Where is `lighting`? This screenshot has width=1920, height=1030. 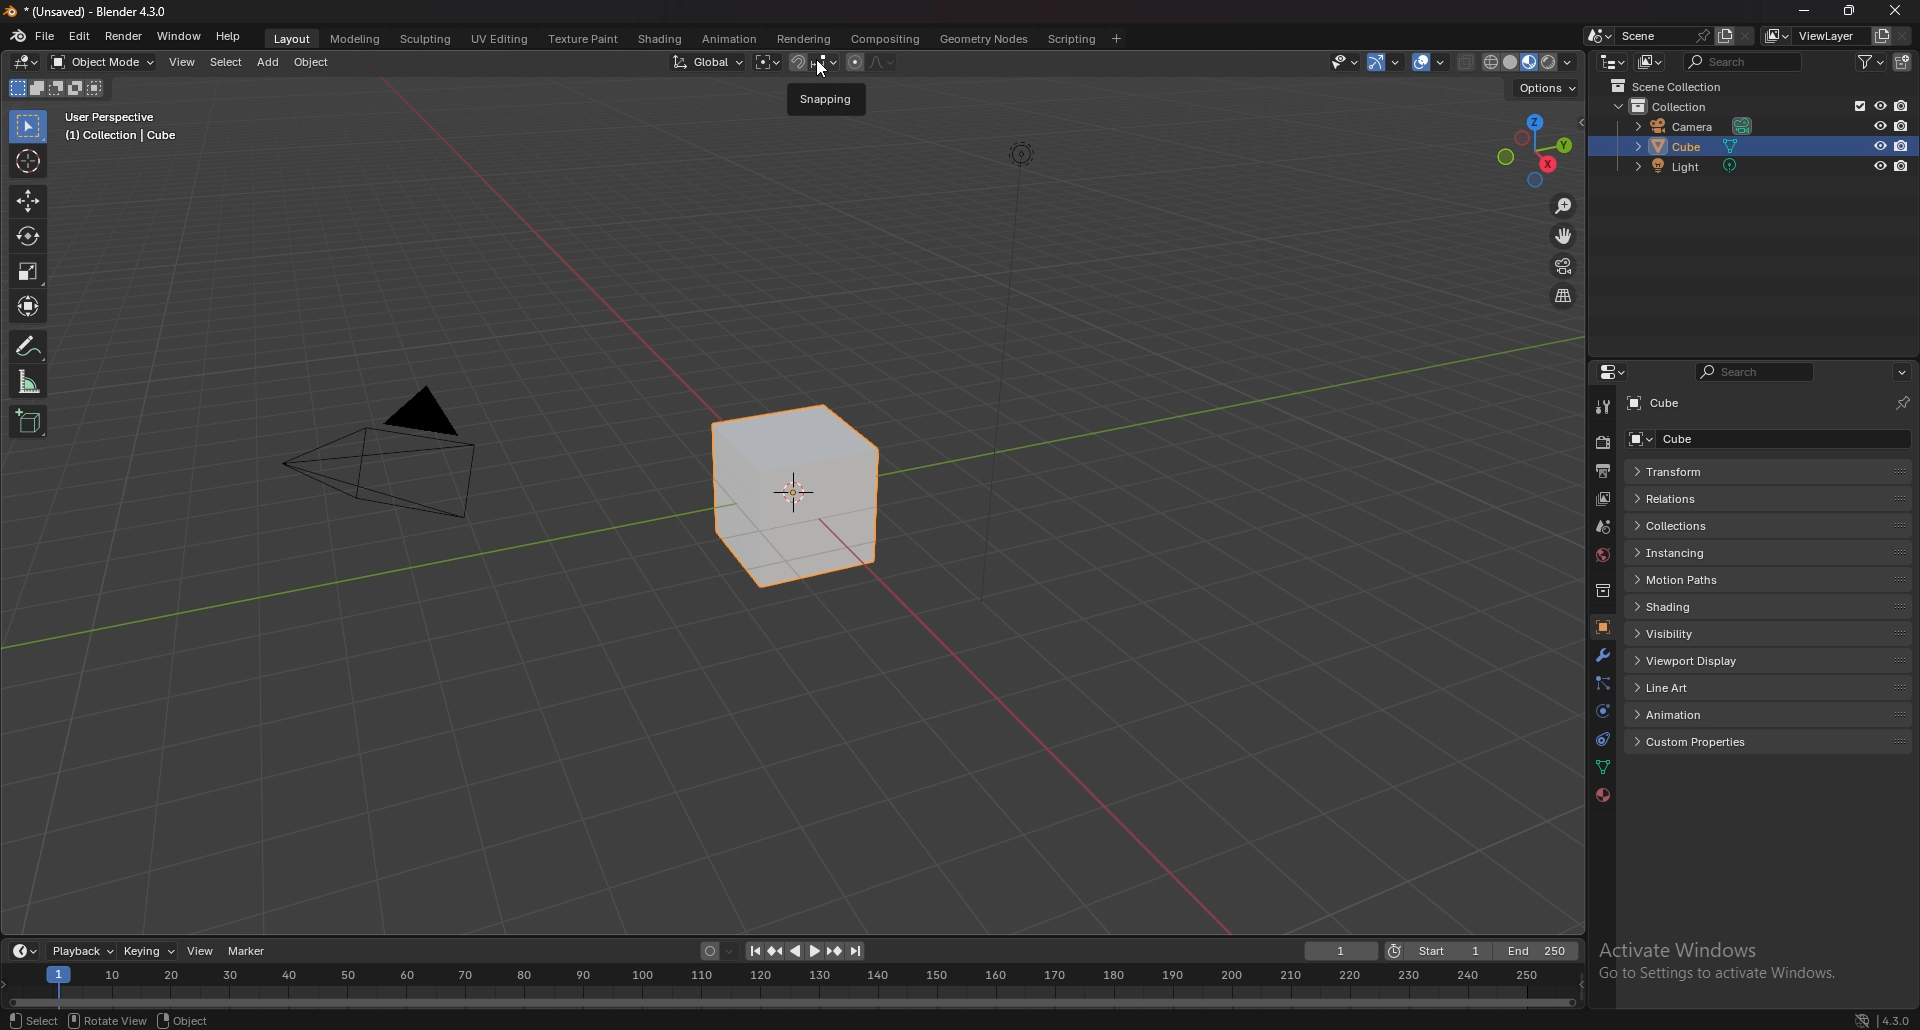
lighting is located at coordinates (1017, 153).